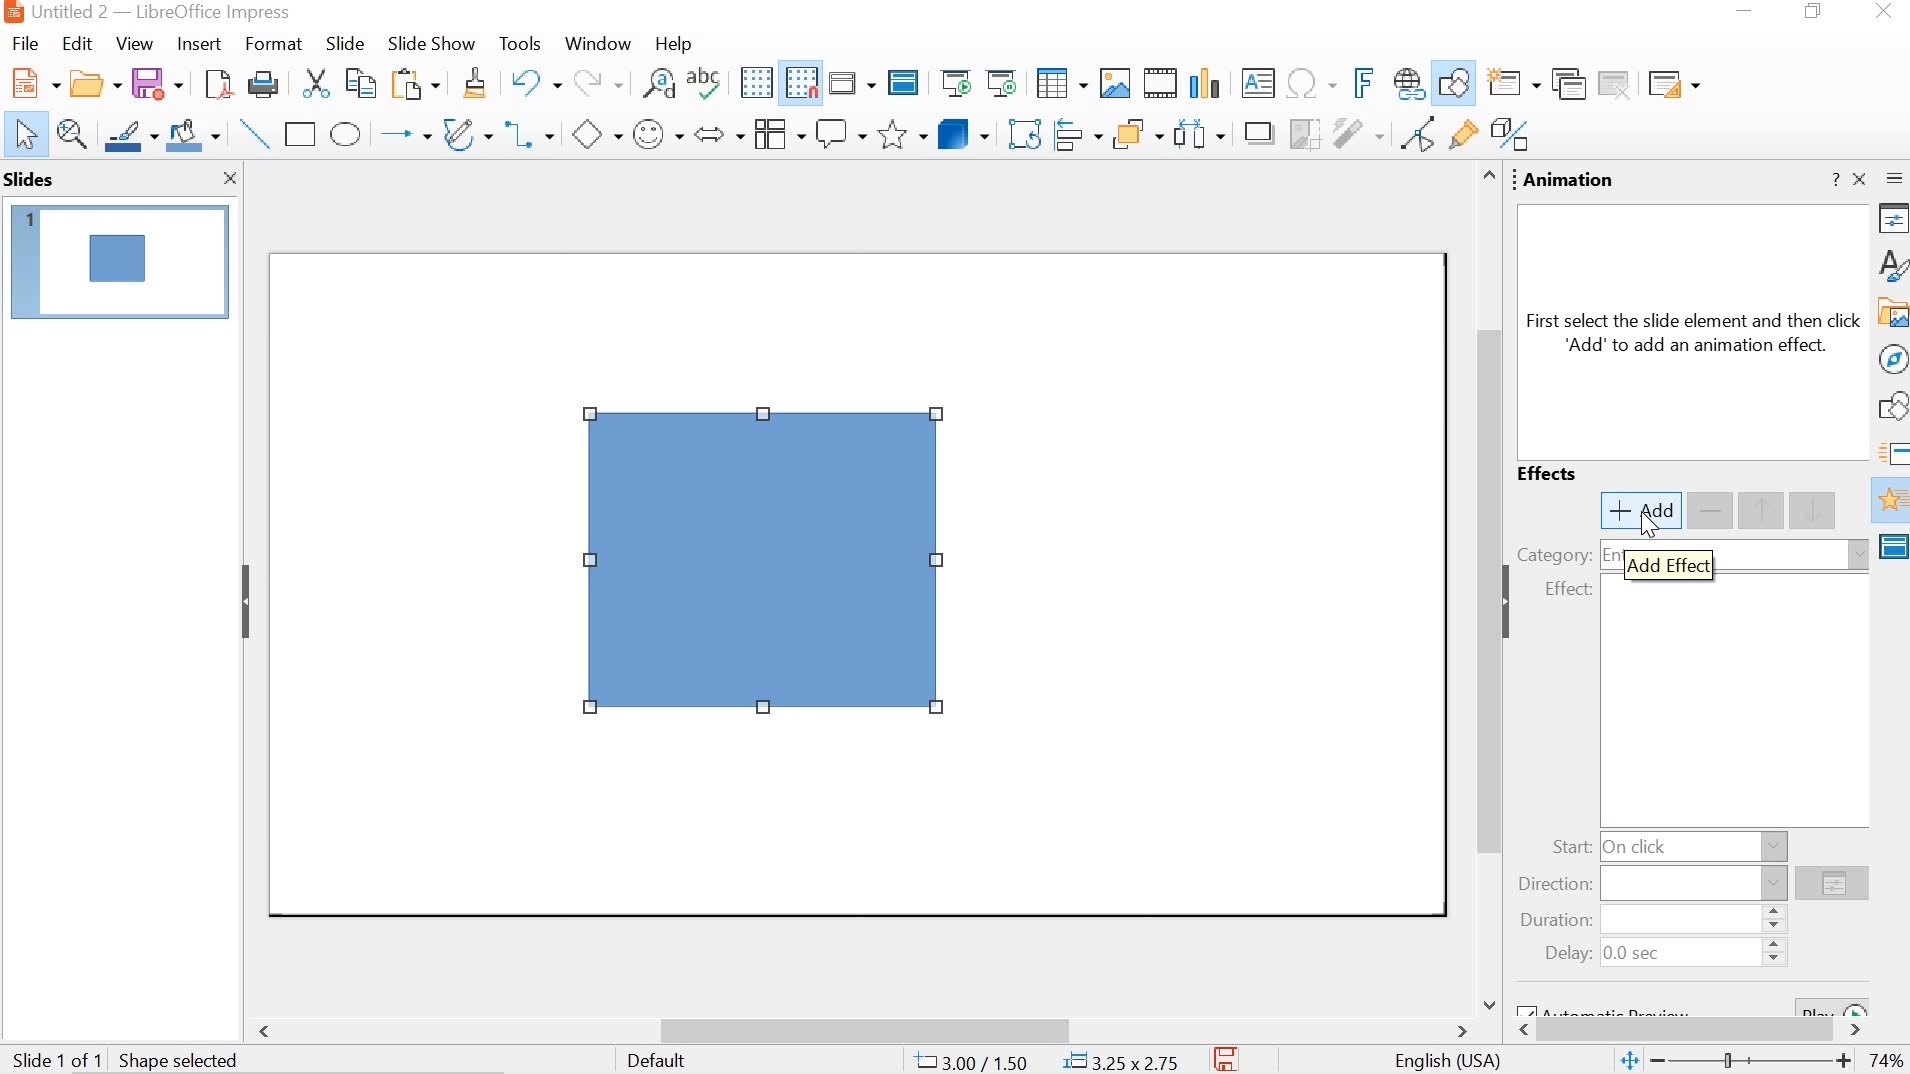  What do you see at coordinates (1668, 562) in the screenshot?
I see `add effect` at bounding box center [1668, 562].